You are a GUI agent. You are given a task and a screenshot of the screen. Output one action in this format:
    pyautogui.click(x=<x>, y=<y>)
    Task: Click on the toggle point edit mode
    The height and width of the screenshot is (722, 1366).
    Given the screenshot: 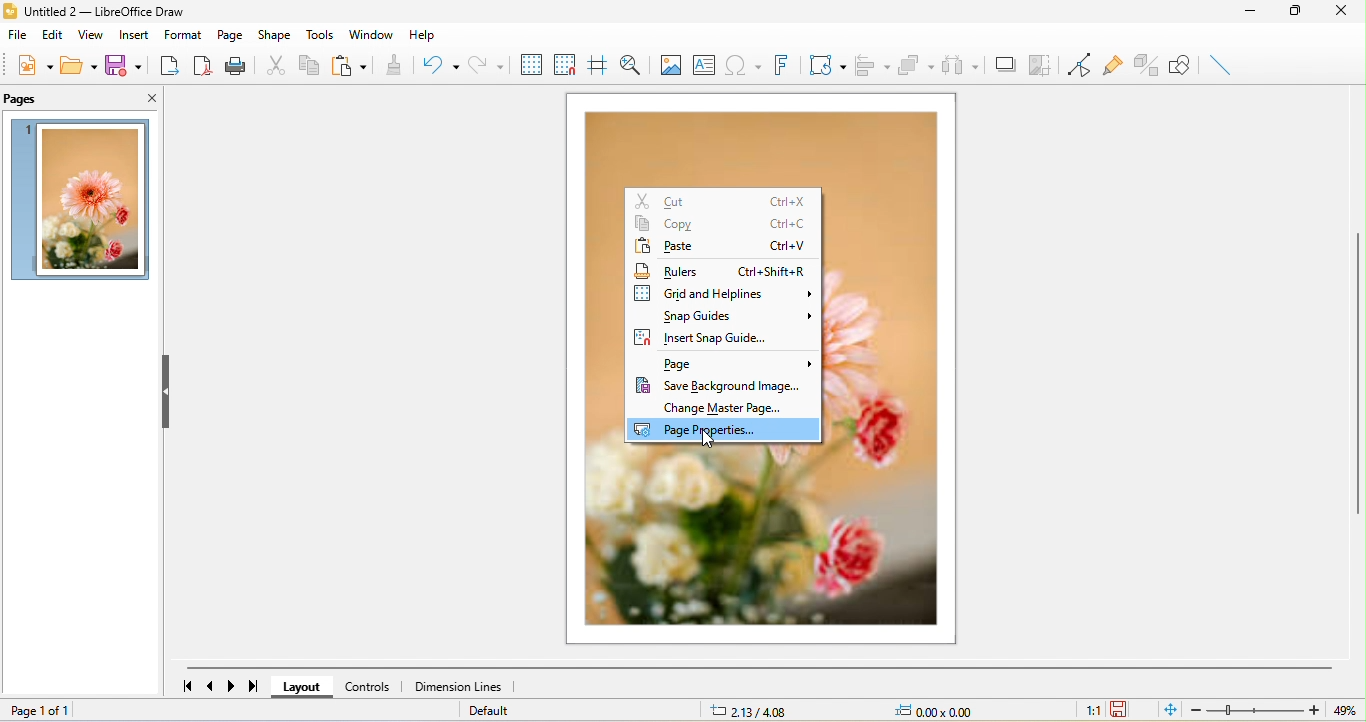 What is the action you would take?
    pyautogui.click(x=1076, y=65)
    